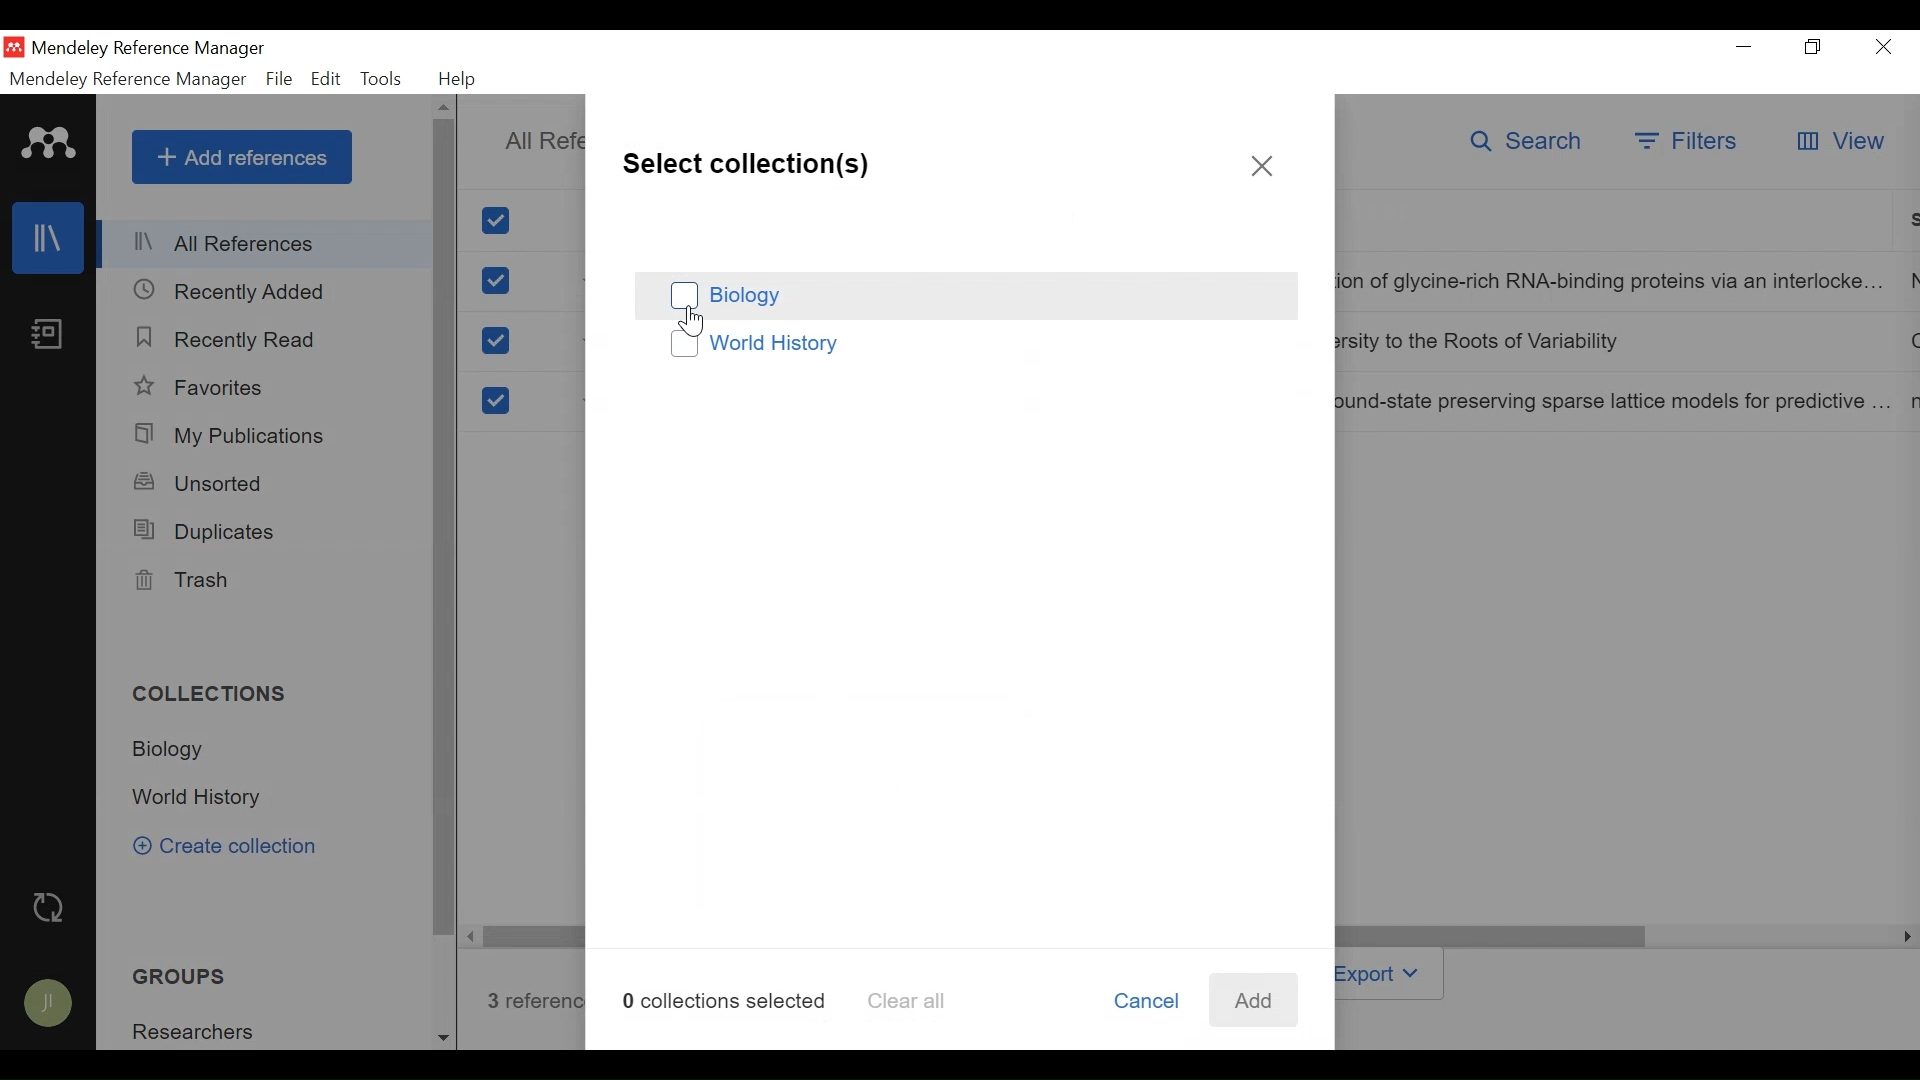 Image resolution: width=1920 pixels, height=1080 pixels. Describe the element at coordinates (47, 336) in the screenshot. I see `Notebook` at that location.